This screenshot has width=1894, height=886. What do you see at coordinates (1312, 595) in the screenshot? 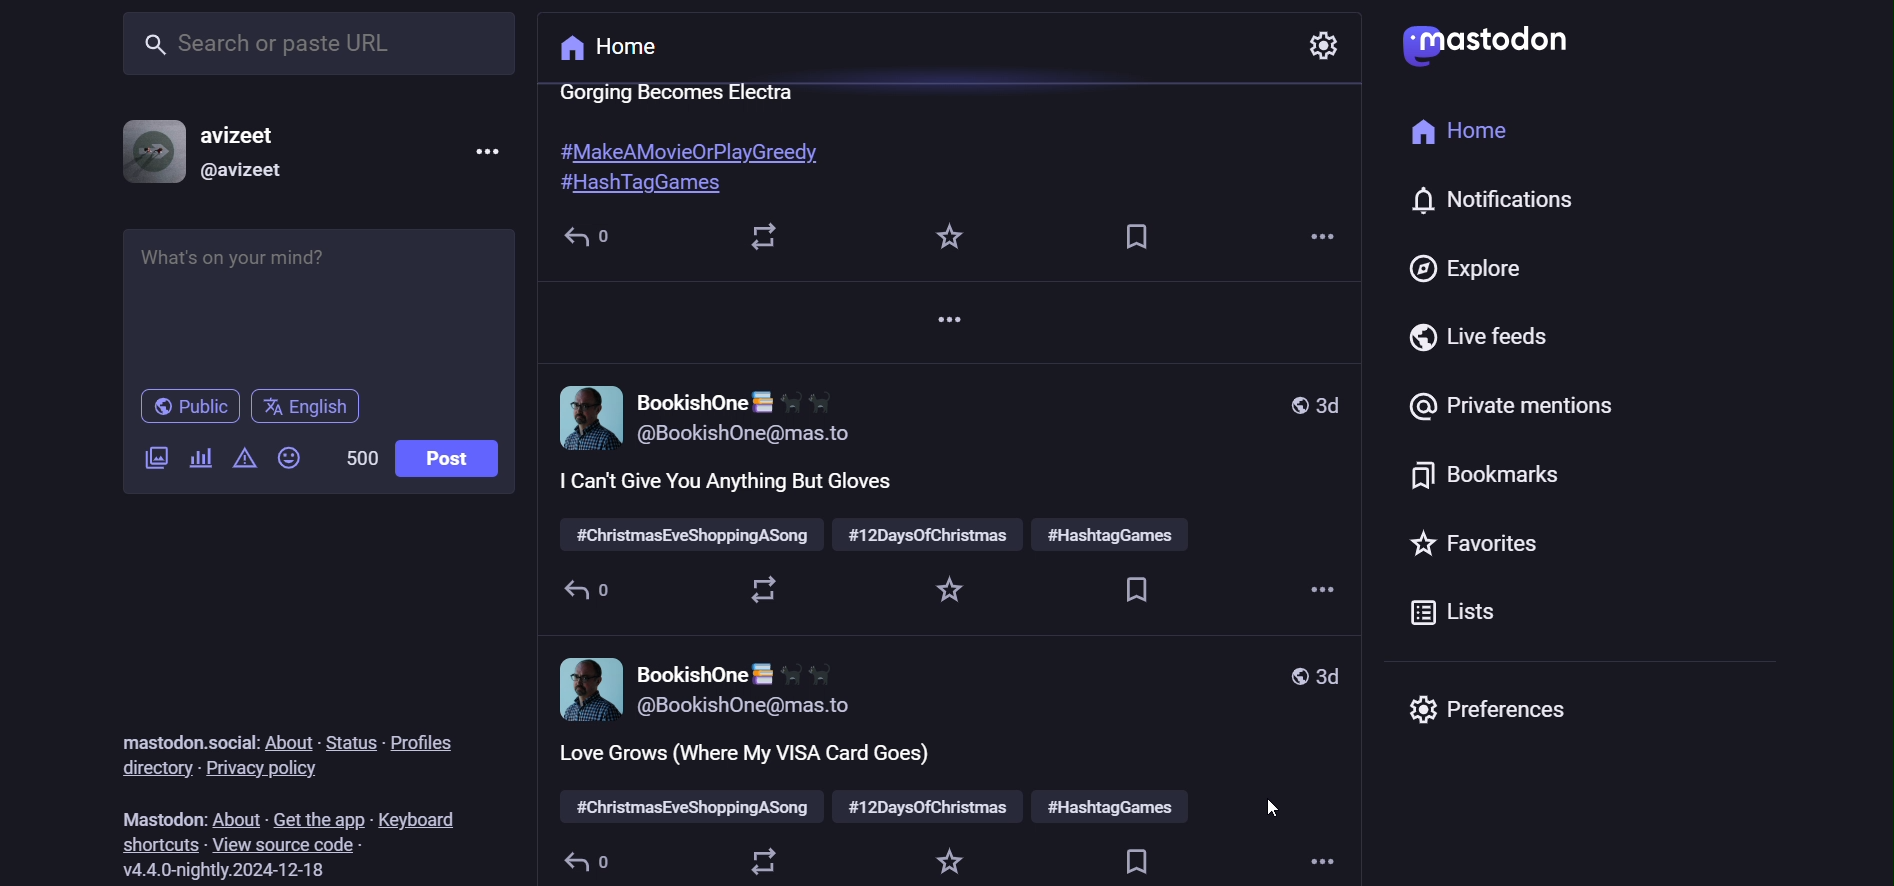
I see `more` at bounding box center [1312, 595].